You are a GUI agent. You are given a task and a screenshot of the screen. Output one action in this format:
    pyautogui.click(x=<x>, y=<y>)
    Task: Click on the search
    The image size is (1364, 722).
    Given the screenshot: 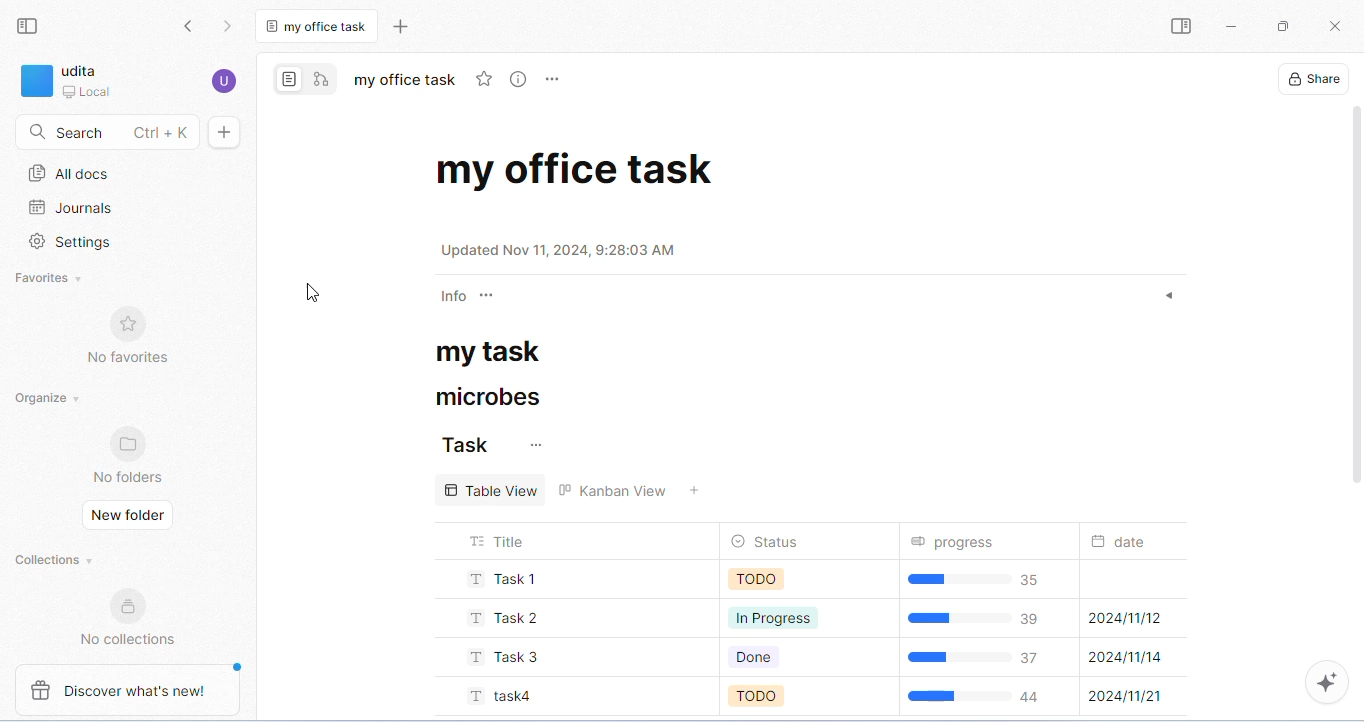 What is the action you would take?
    pyautogui.click(x=106, y=133)
    